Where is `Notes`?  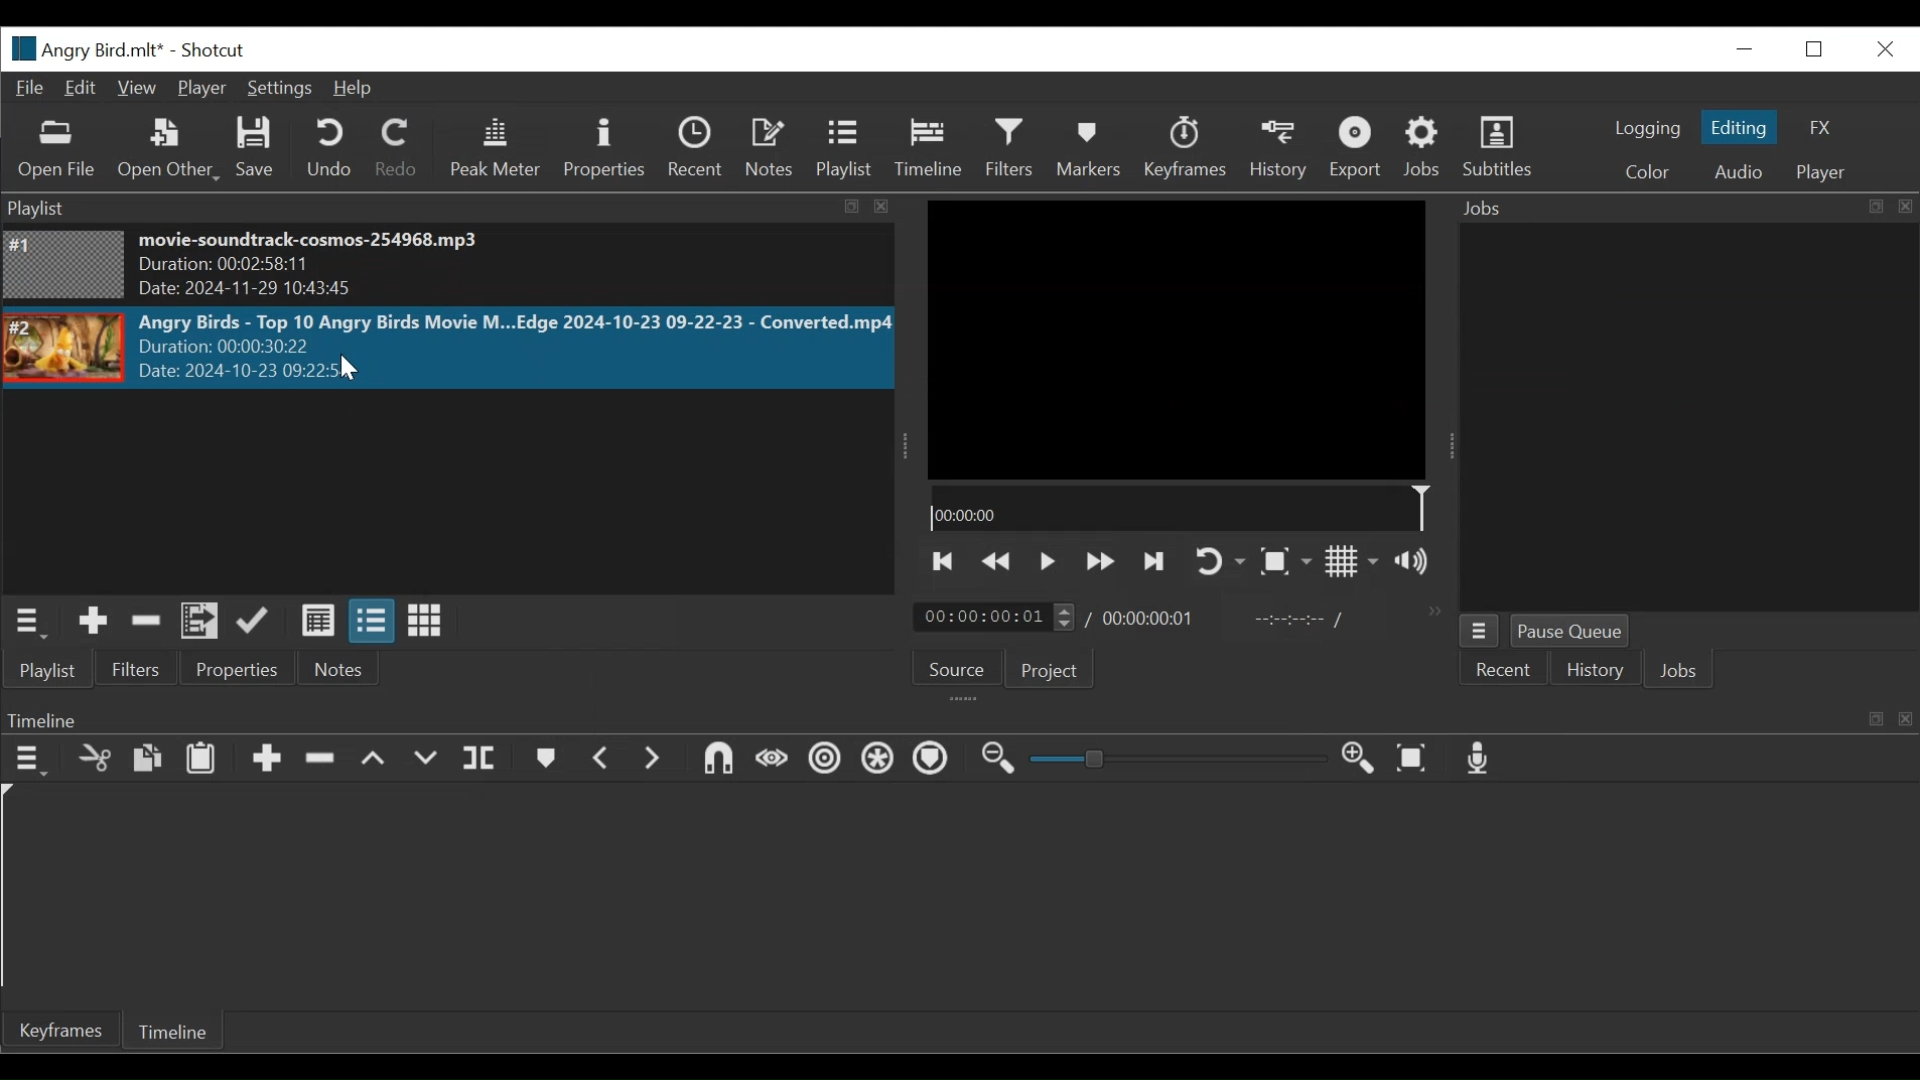 Notes is located at coordinates (337, 670).